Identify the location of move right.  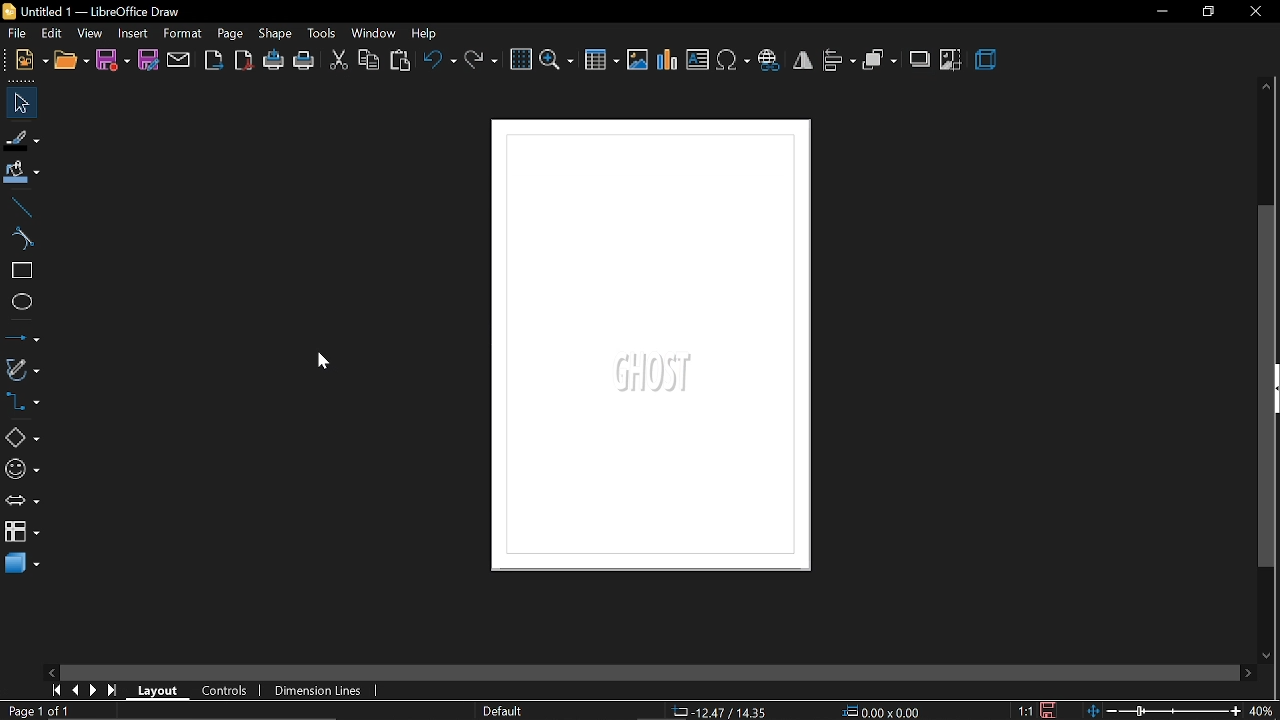
(1248, 674).